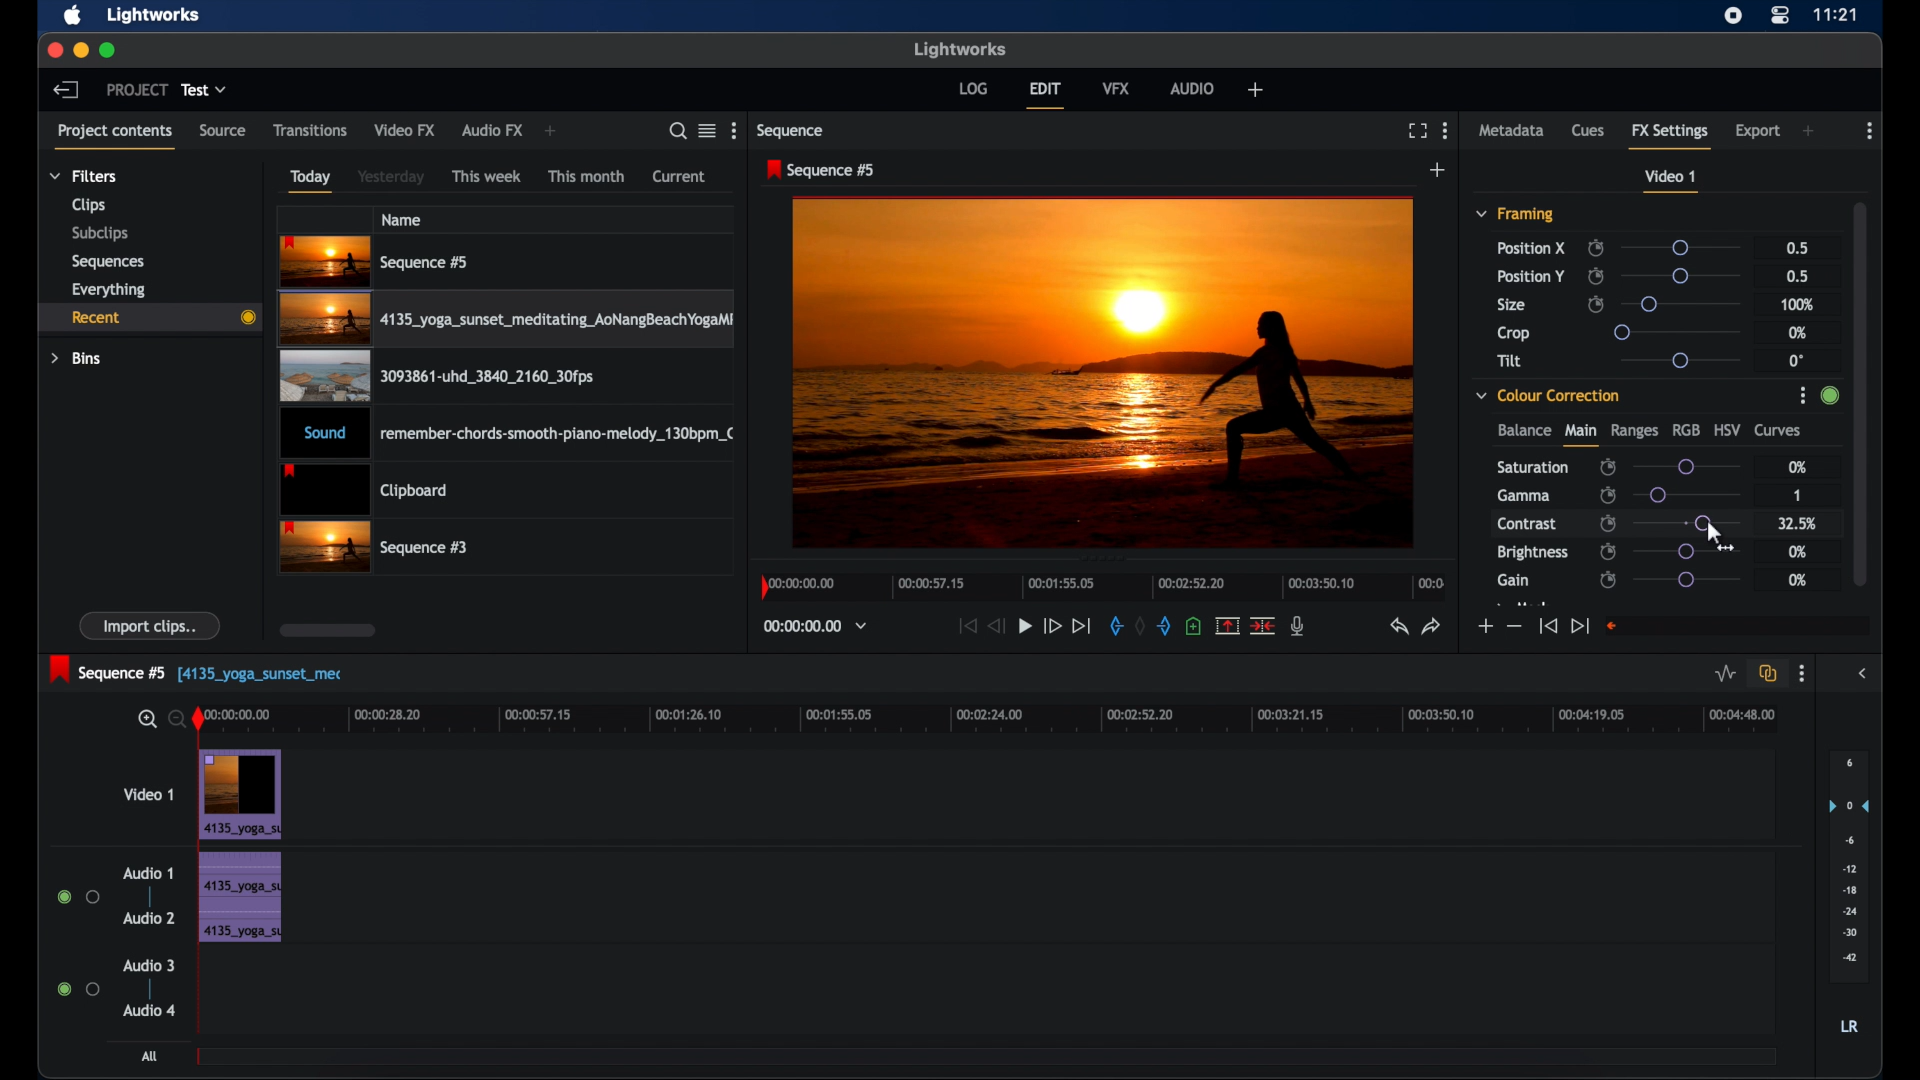 This screenshot has width=1920, height=1080. Describe the element at coordinates (328, 630) in the screenshot. I see `scroll box` at that location.